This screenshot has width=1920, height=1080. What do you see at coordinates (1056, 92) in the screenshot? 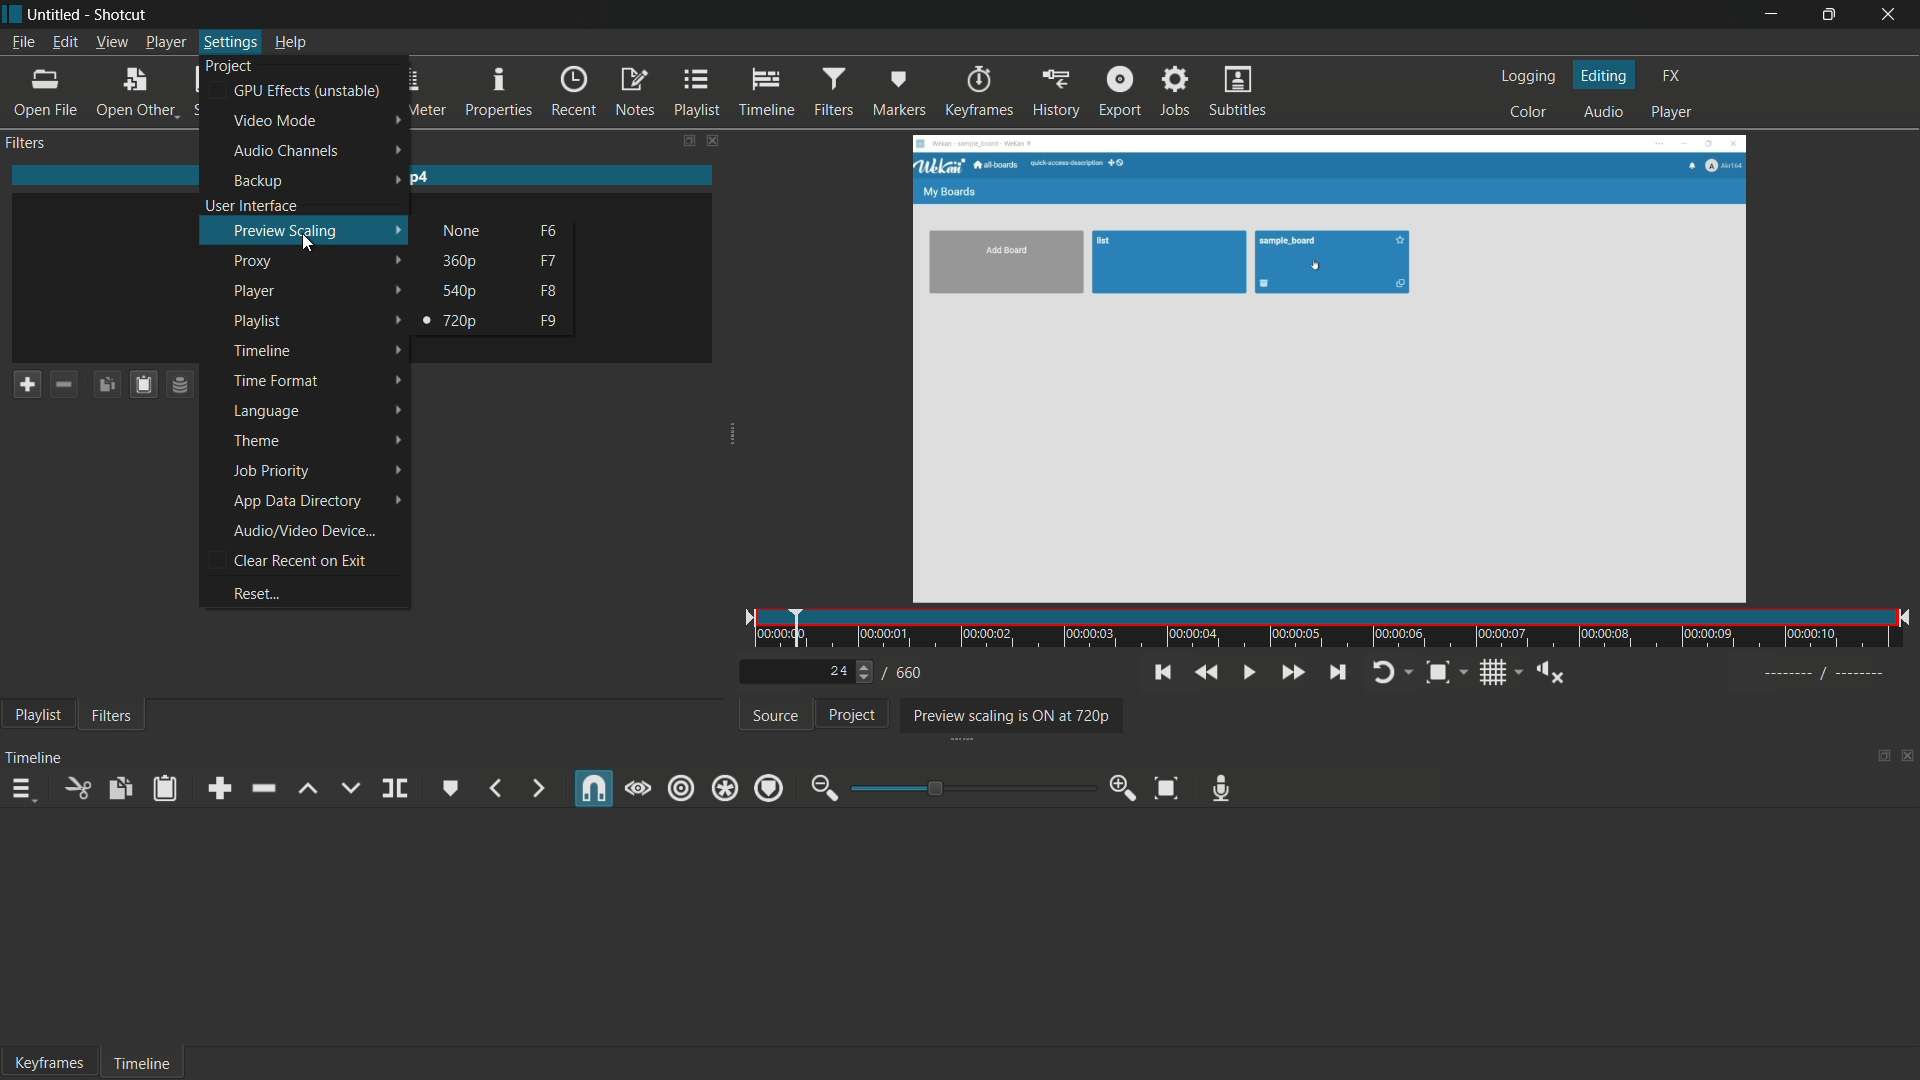
I see `history` at bounding box center [1056, 92].